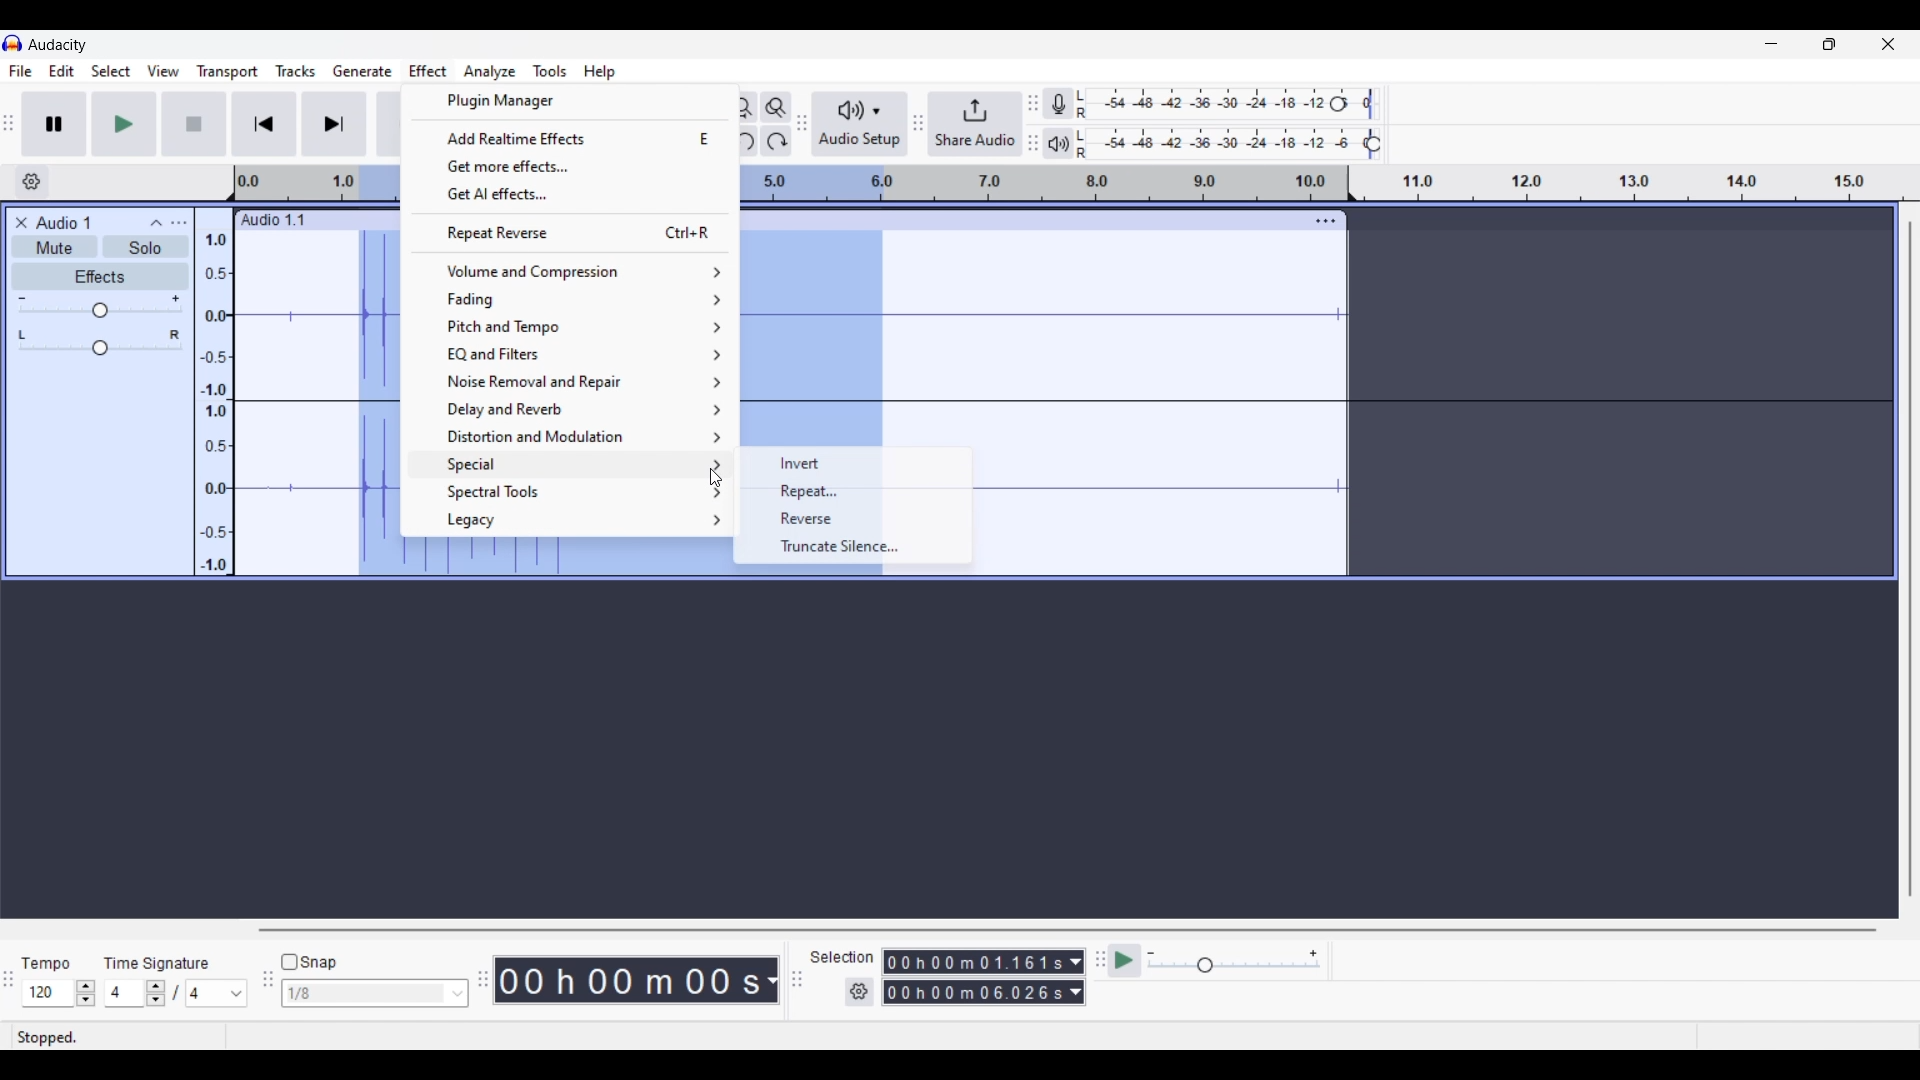 This screenshot has height=1080, width=1920. What do you see at coordinates (570, 138) in the screenshot?
I see `Add realtime effects` at bounding box center [570, 138].